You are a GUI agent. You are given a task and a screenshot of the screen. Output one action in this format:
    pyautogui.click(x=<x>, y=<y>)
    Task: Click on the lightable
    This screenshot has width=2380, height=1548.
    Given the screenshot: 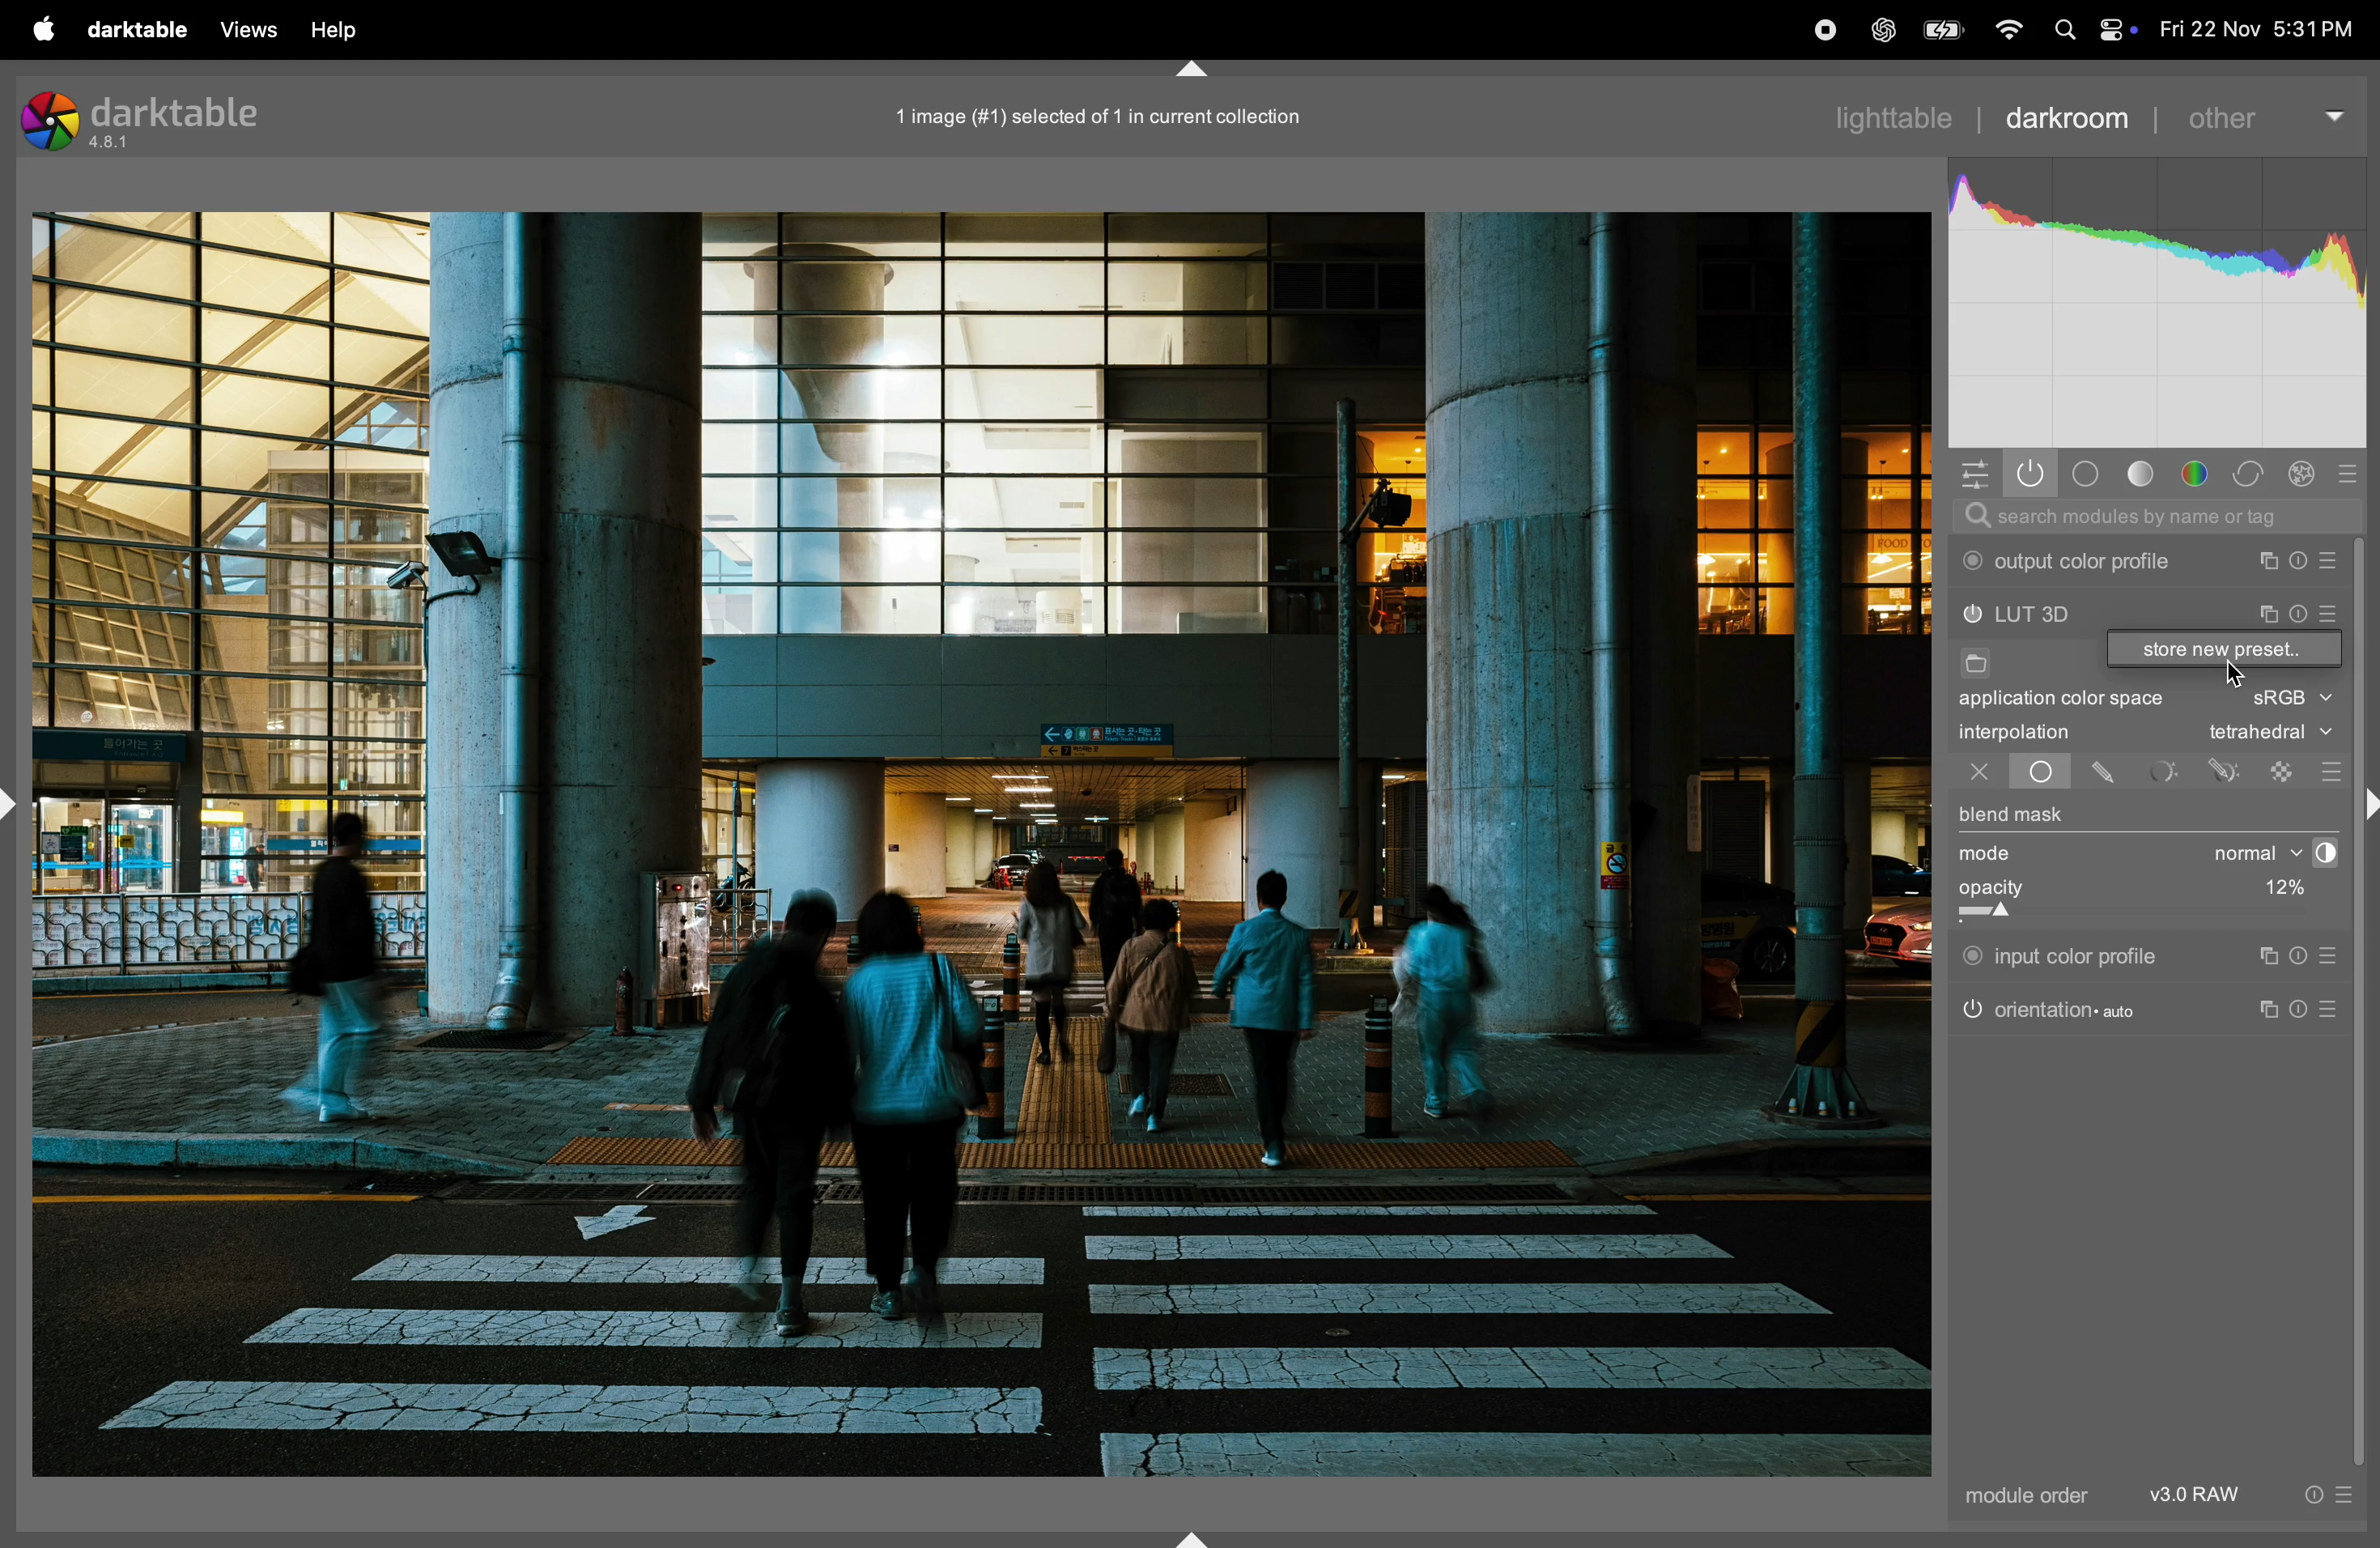 What is the action you would take?
    pyautogui.click(x=1900, y=117)
    